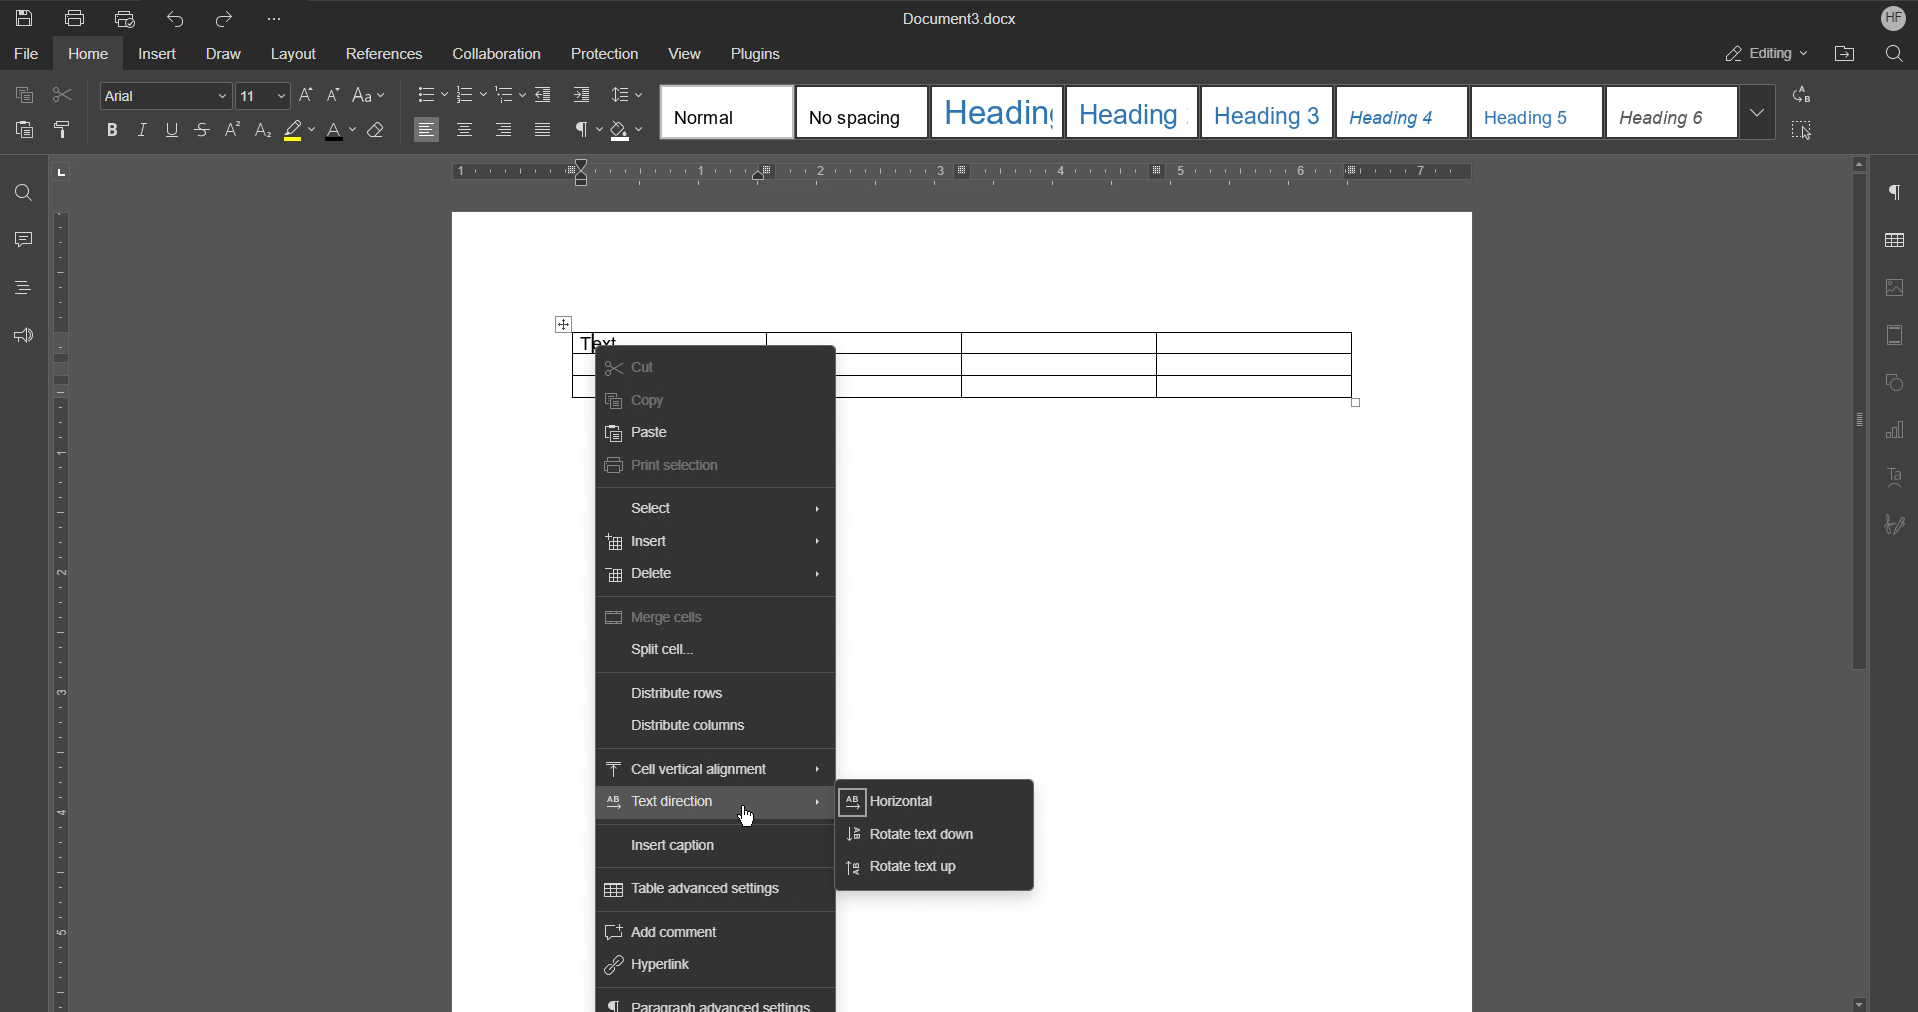  I want to click on Print, so click(663, 467).